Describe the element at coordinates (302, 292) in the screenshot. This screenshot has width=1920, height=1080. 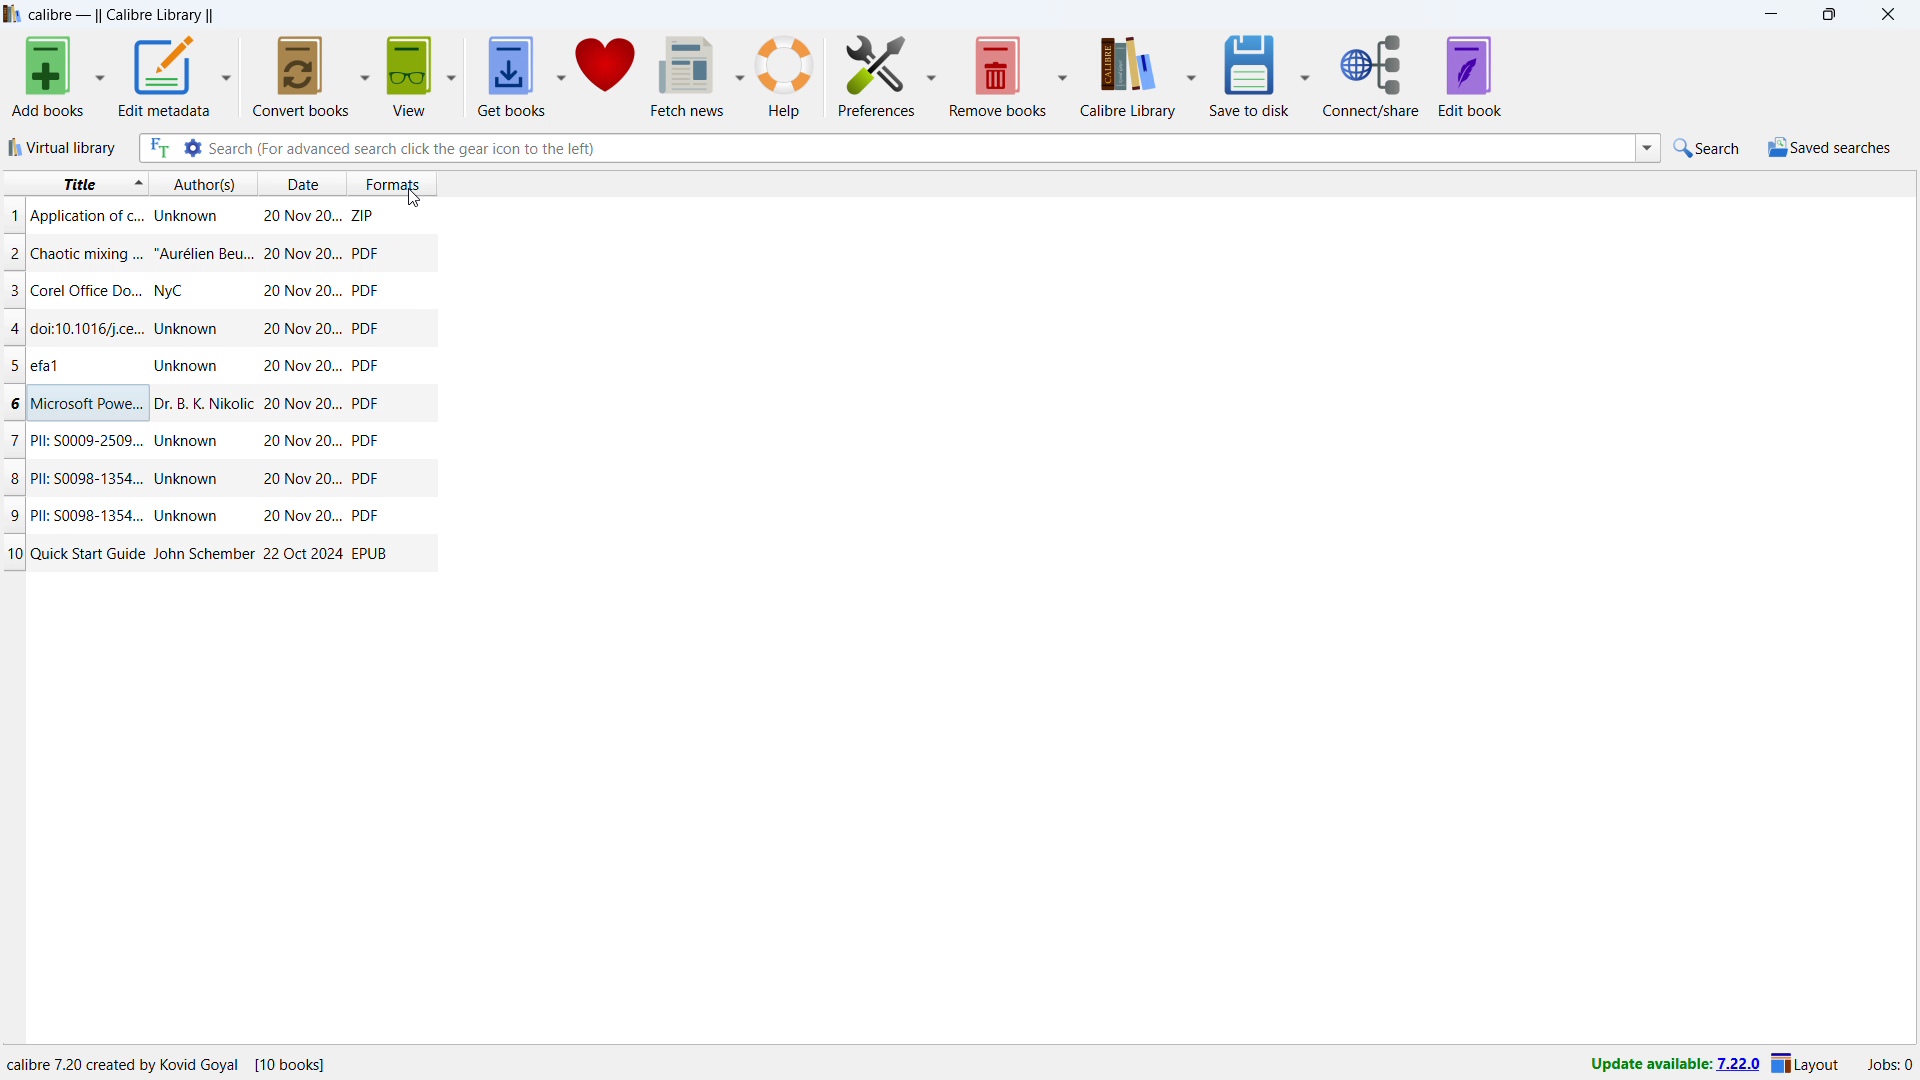
I see `date` at that location.